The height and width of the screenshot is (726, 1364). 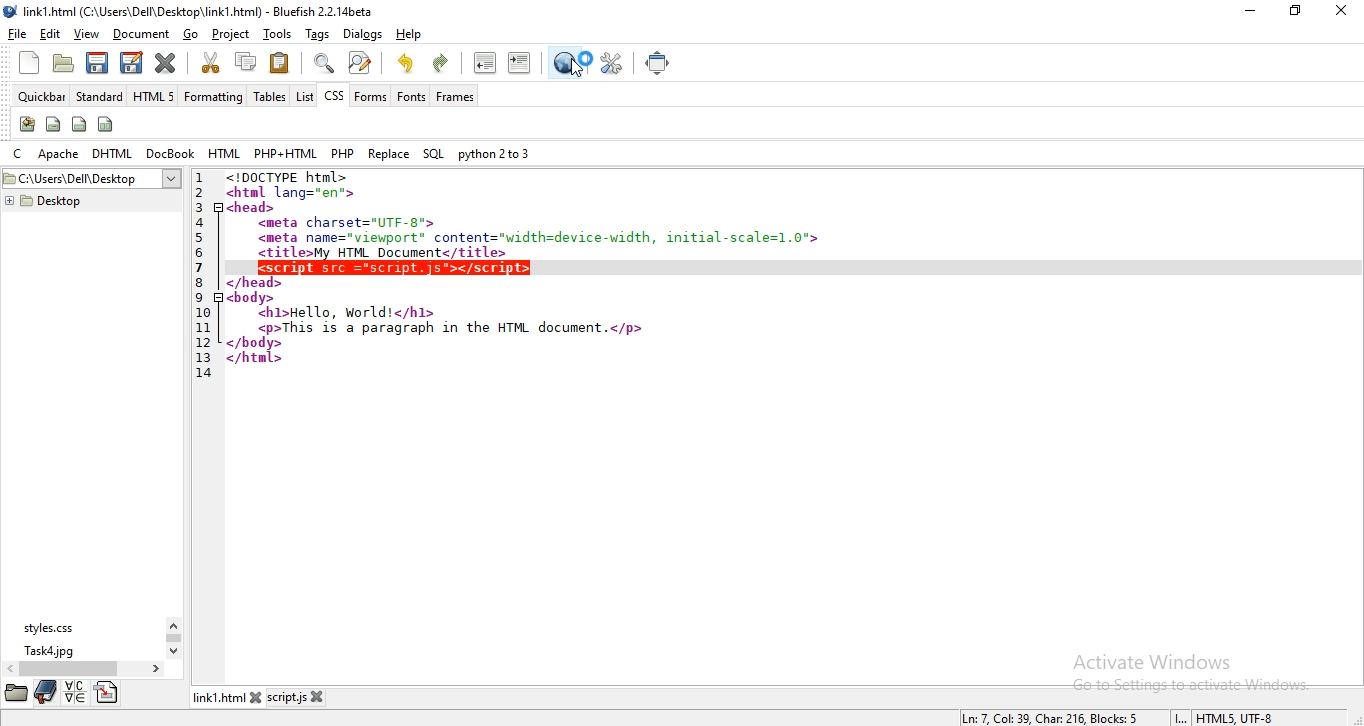 What do you see at coordinates (441, 64) in the screenshot?
I see `redo` at bounding box center [441, 64].